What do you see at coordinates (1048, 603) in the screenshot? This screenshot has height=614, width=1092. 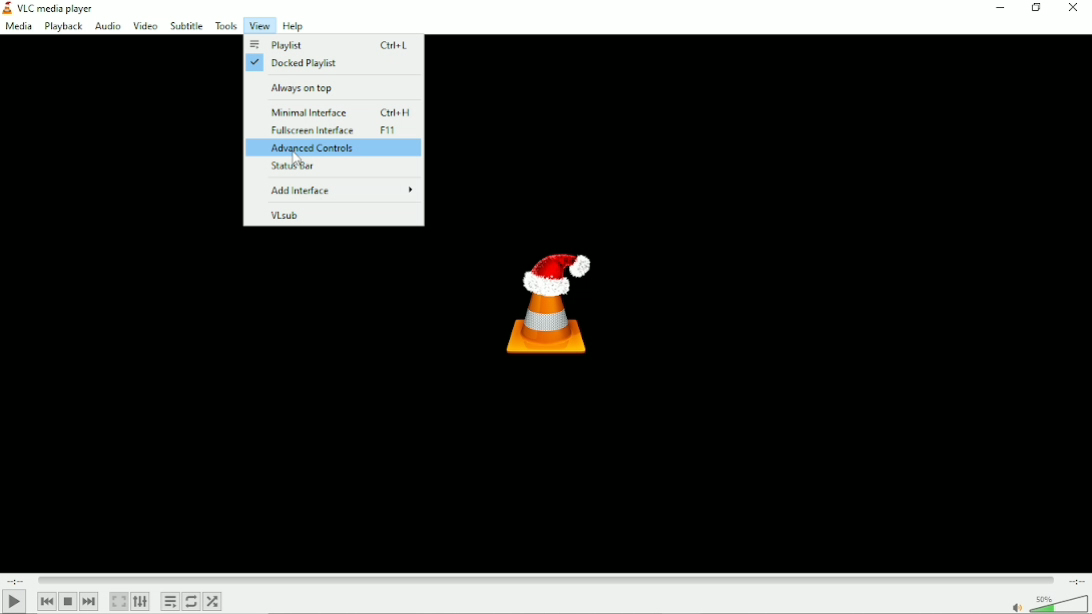 I see `Volume` at bounding box center [1048, 603].